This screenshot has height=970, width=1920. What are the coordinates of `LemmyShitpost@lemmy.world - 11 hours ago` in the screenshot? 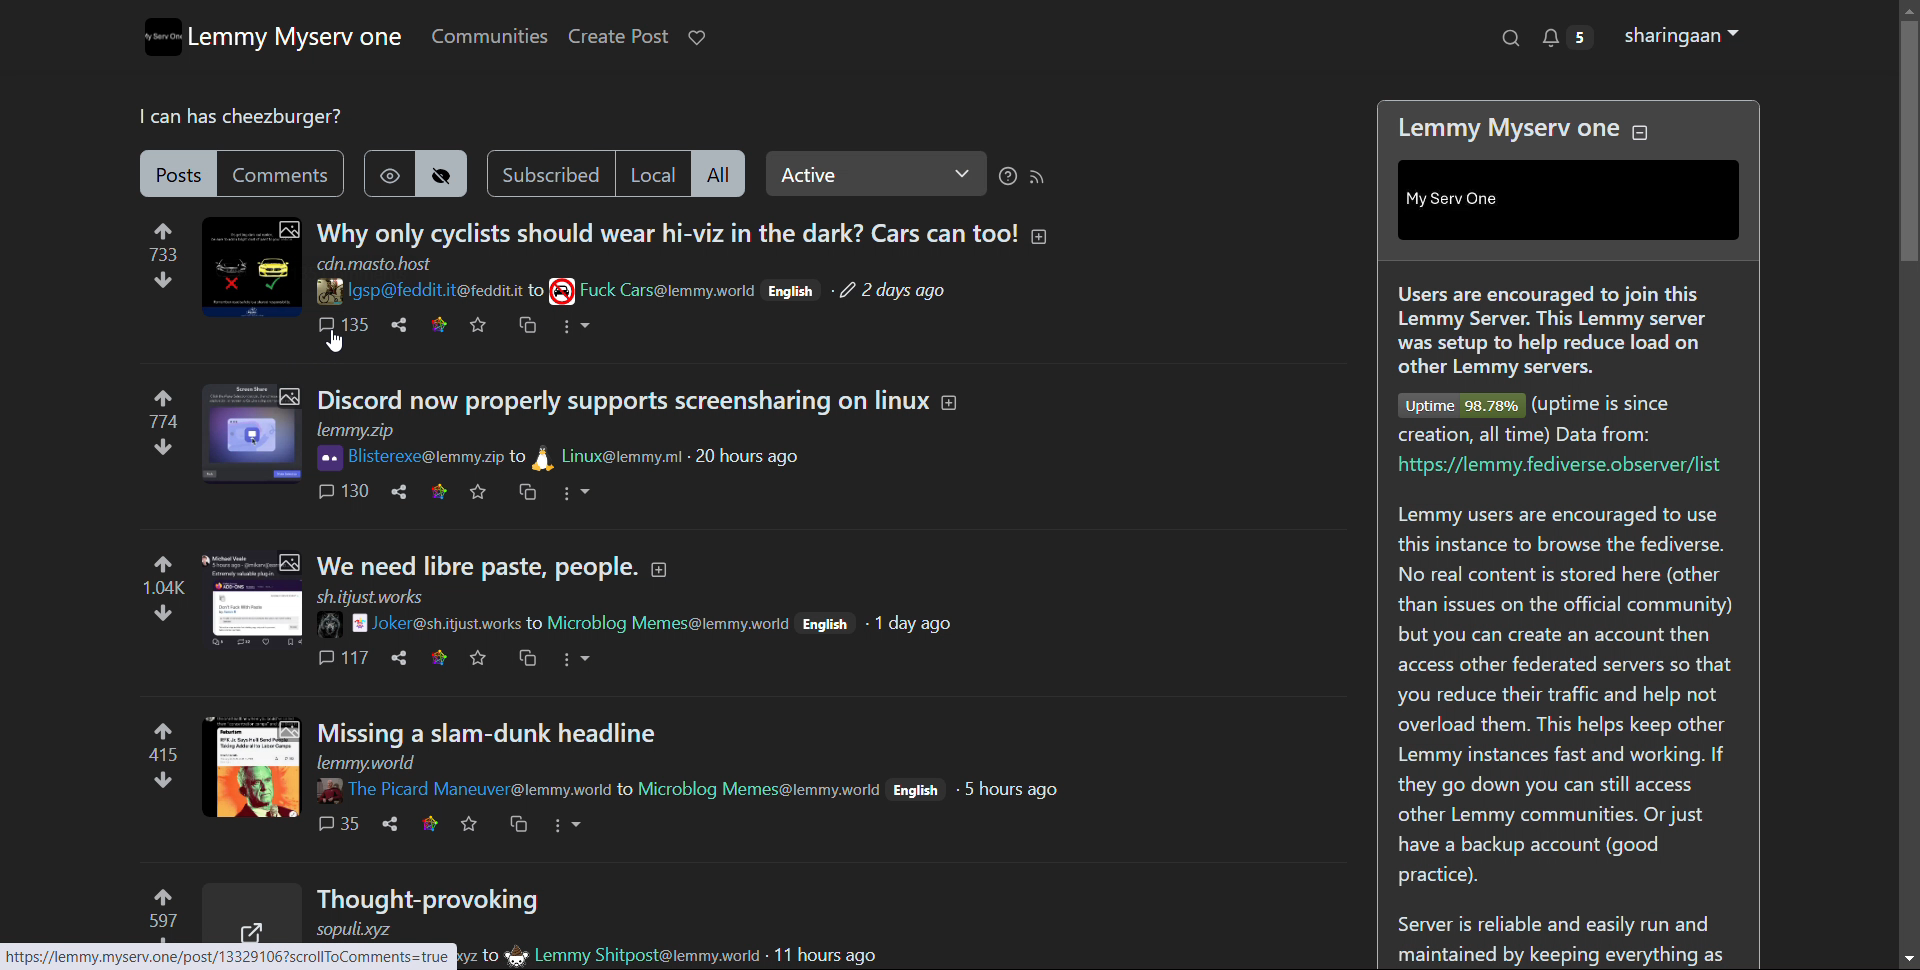 It's located at (675, 955).